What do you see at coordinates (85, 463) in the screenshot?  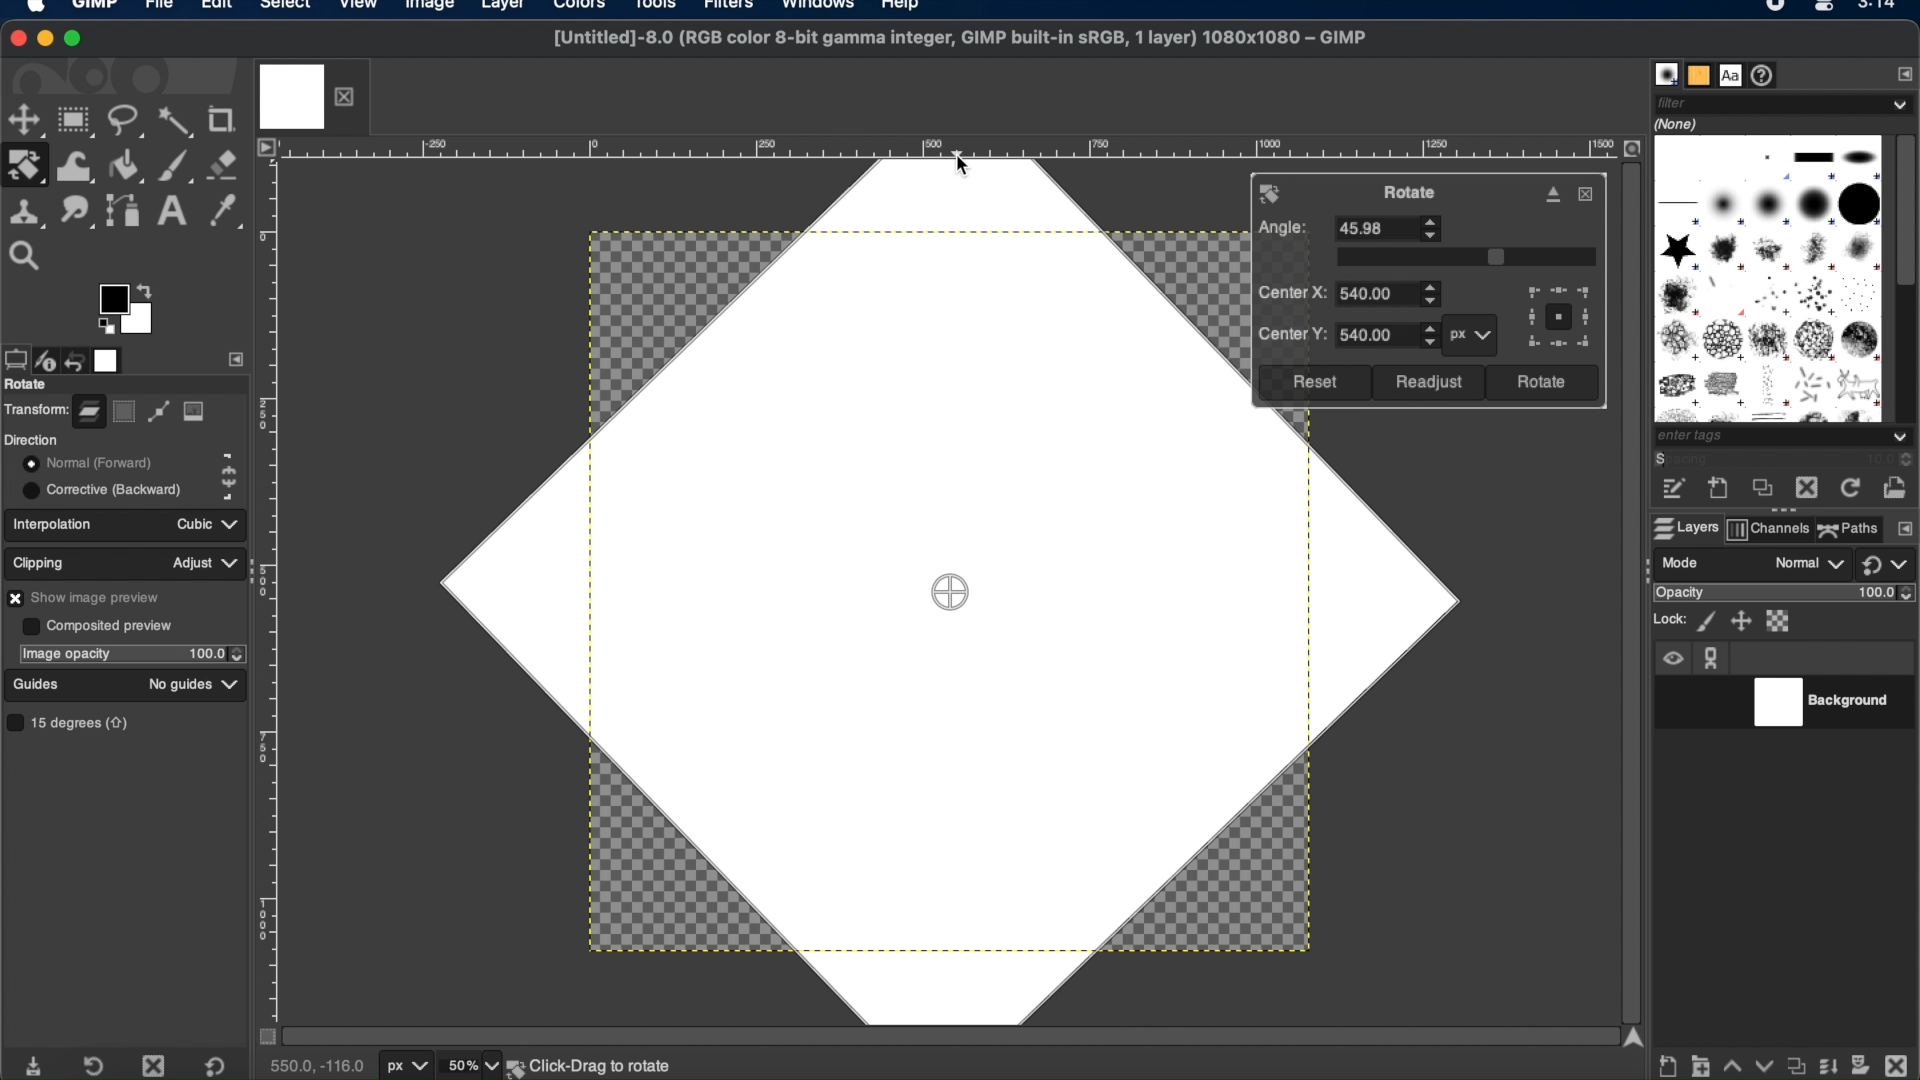 I see `normal forward toggle button` at bounding box center [85, 463].